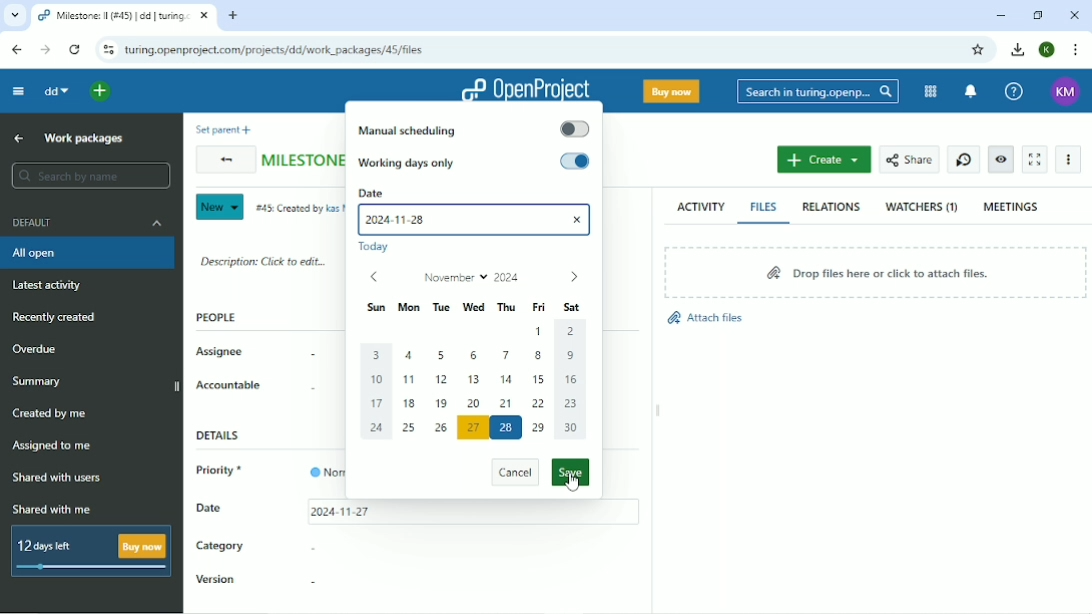 The width and height of the screenshot is (1092, 614). I want to click on To notification center, so click(970, 92).